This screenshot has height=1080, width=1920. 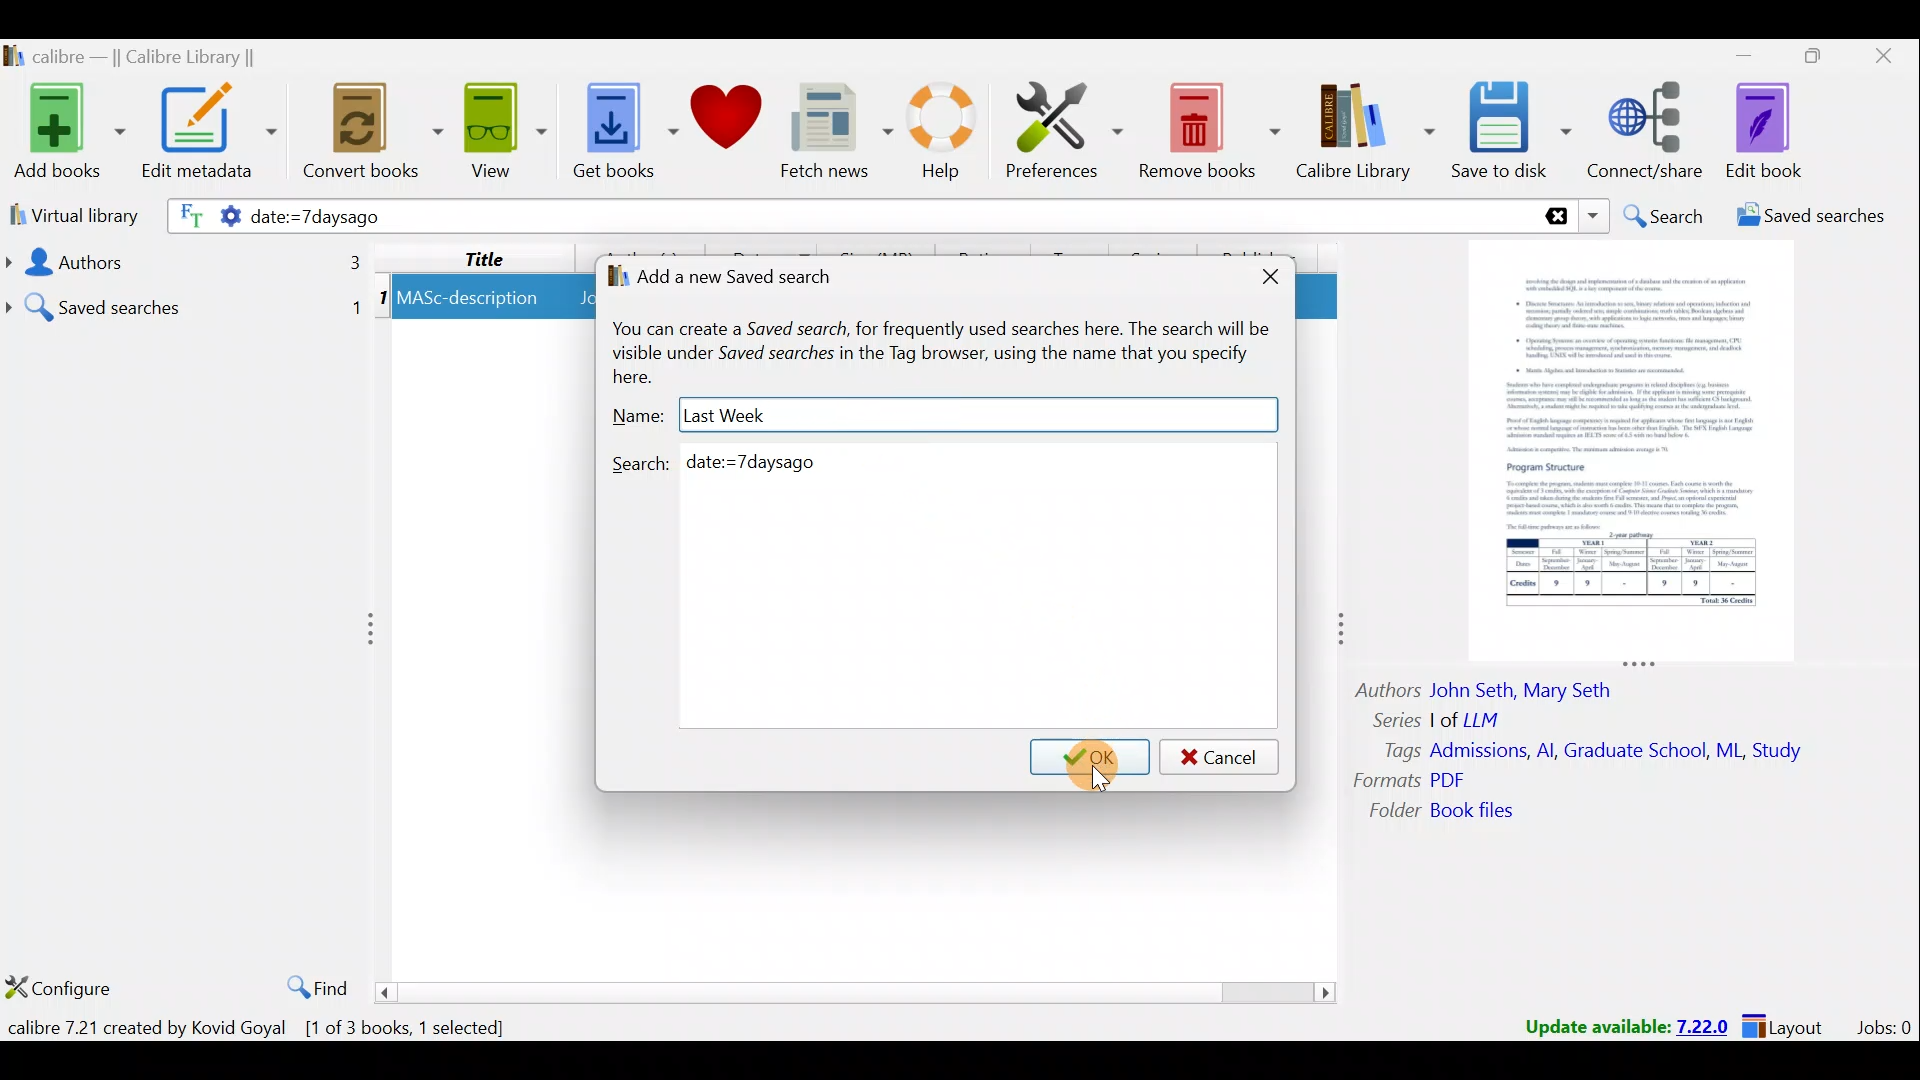 I want to click on Update available: 7.22.0, so click(x=1616, y=1024).